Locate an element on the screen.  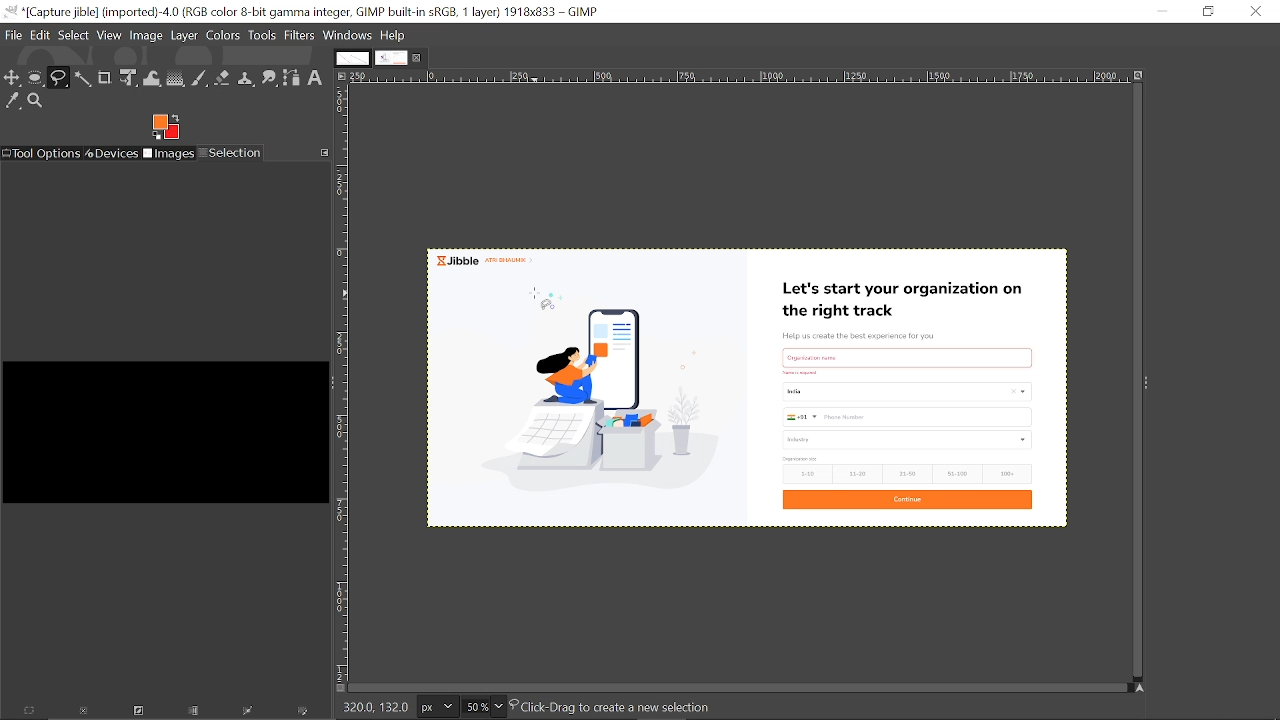
coordinates is located at coordinates (374, 706).